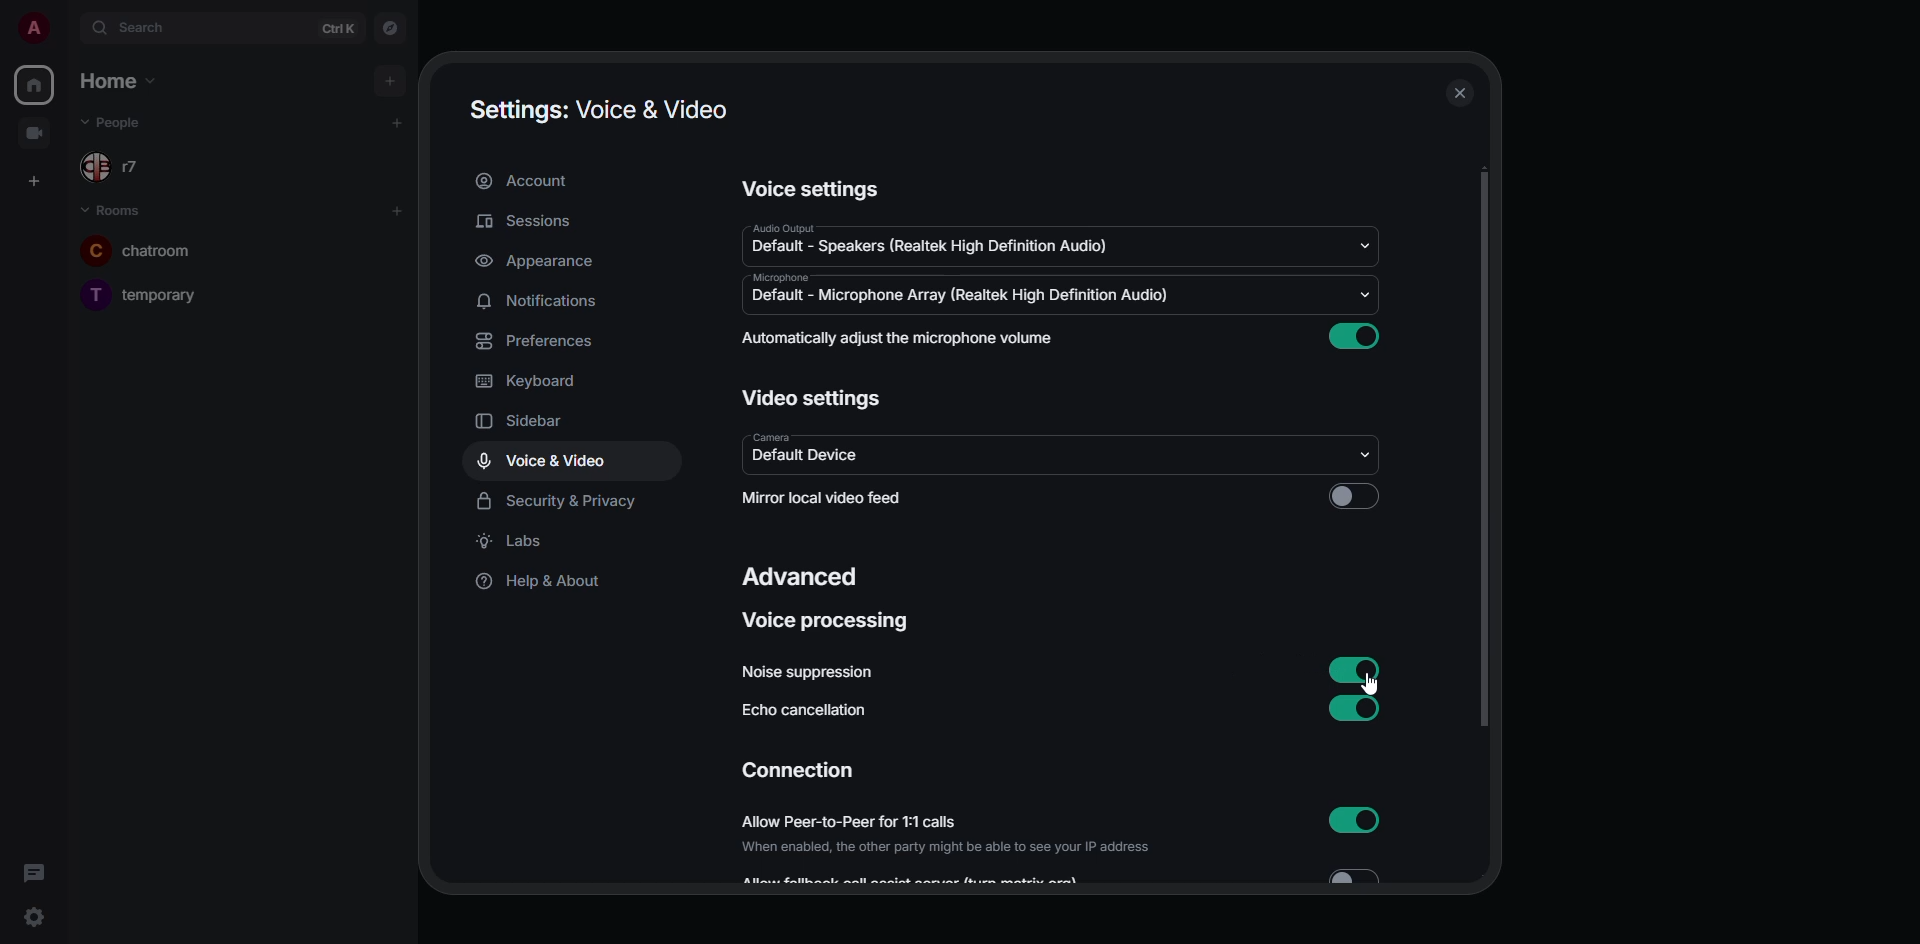 This screenshot has width=1920, height=944. I want to click on preferences, so click(535, 341).